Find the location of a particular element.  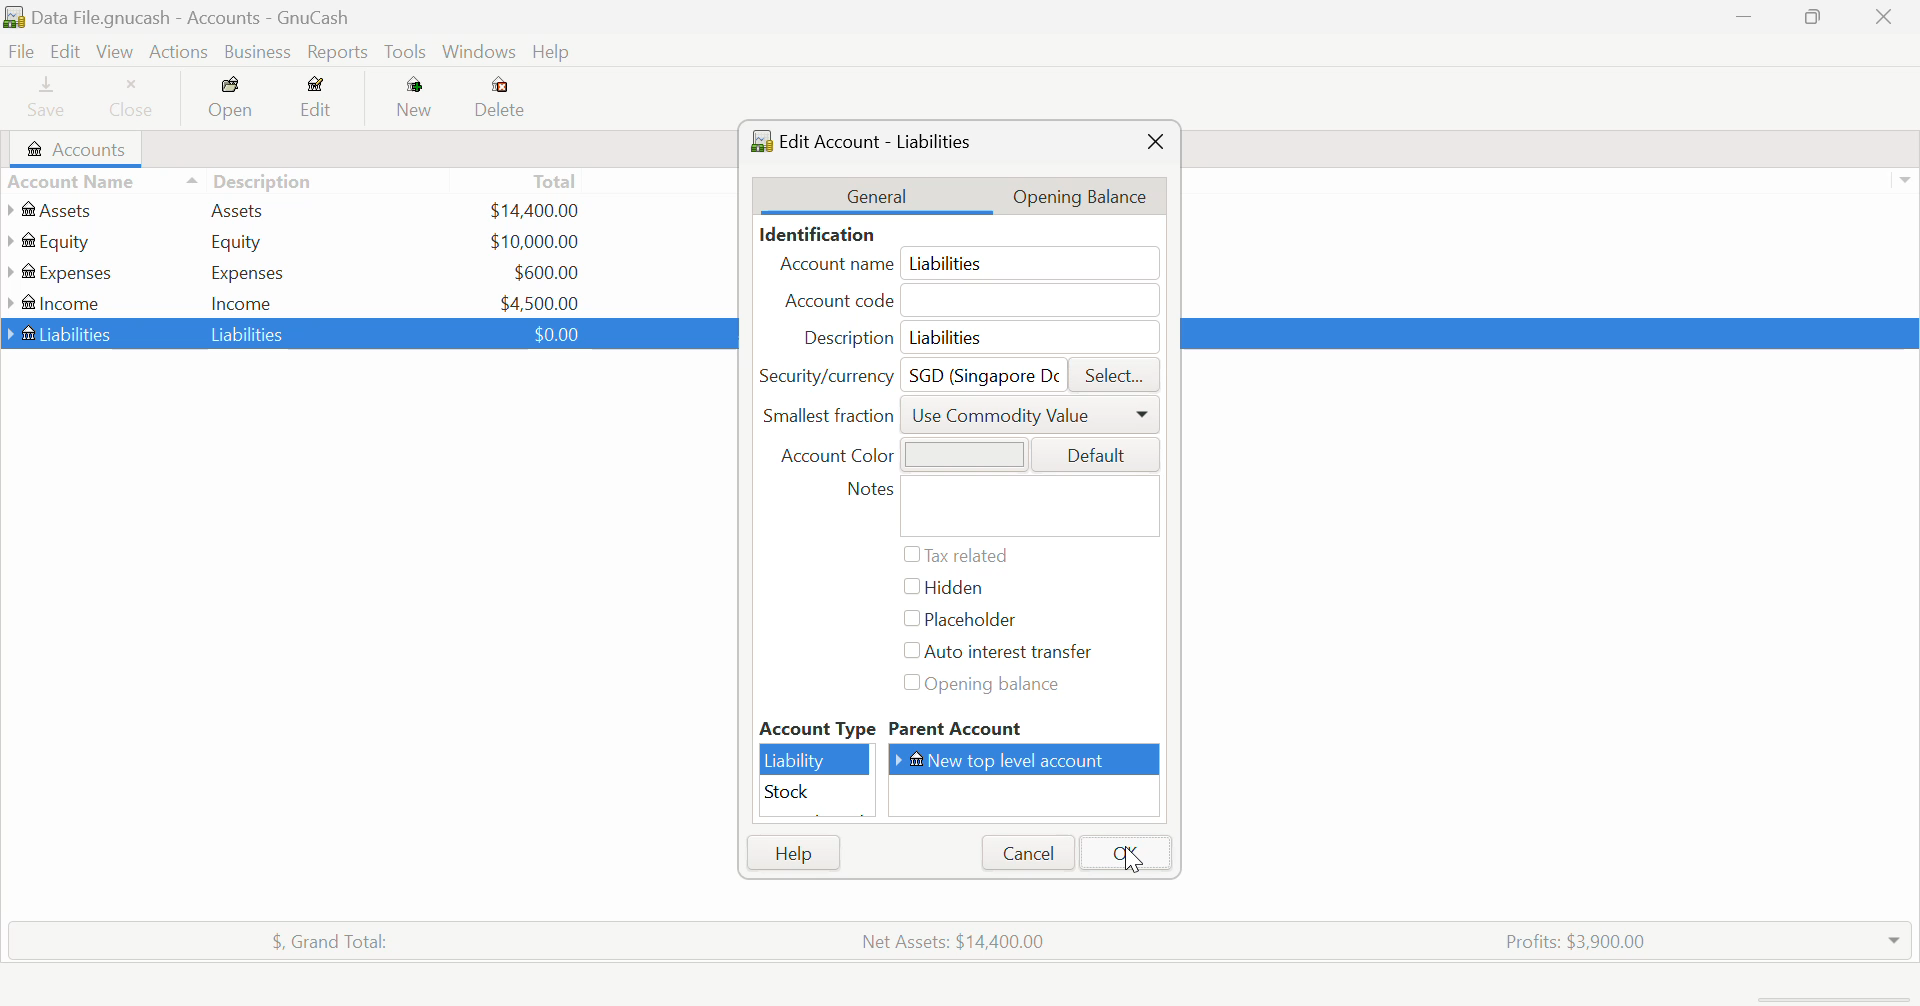

Select... is located at coordinates (1114, 376).